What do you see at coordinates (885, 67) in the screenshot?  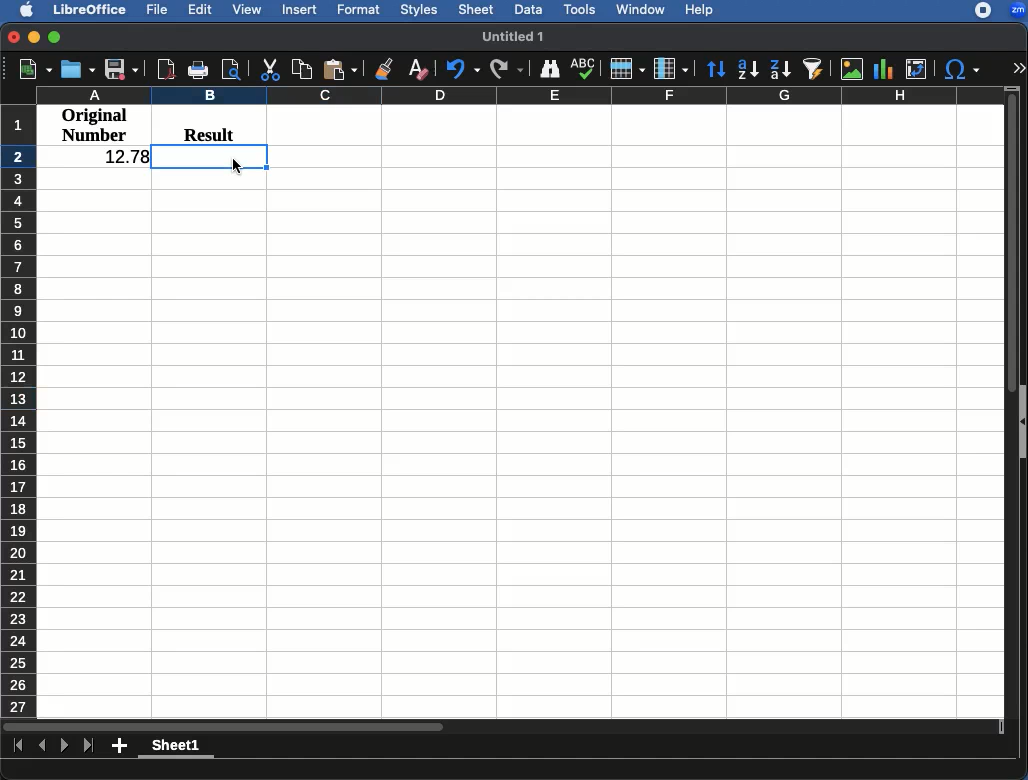 I see `Chart` at bounding box center [885, 67].